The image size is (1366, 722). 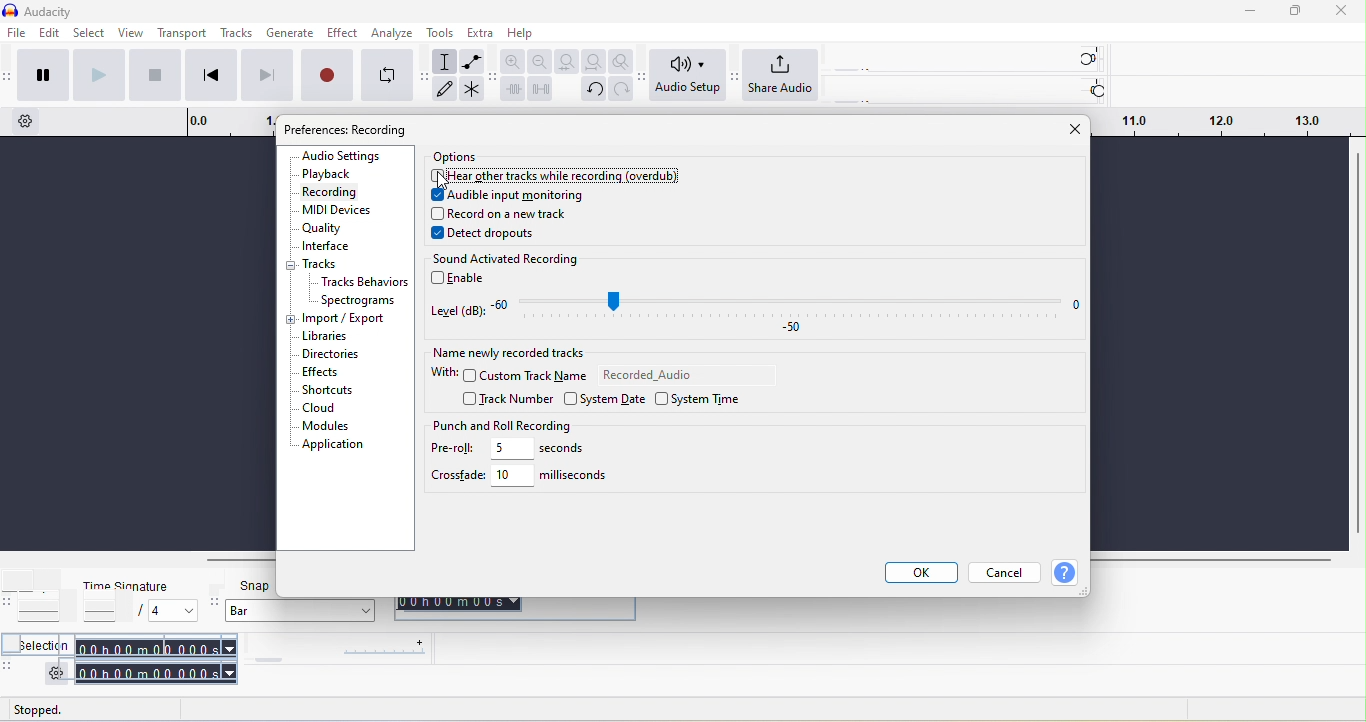 What do you see at coordinates (267, 75) in the screenshot?
I see `skip to end` at bounding box center [267, 75].